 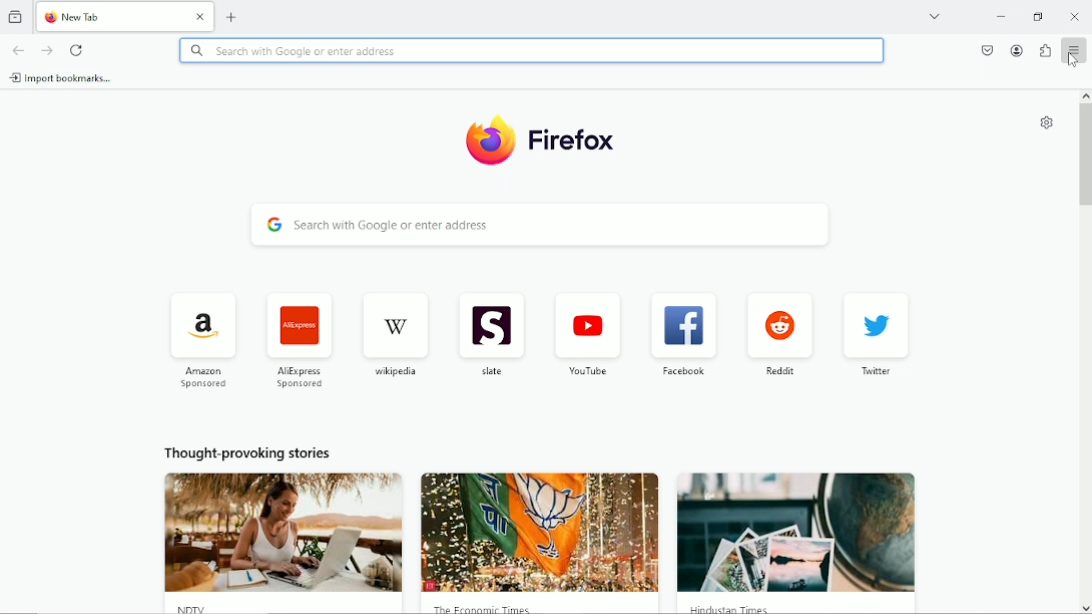 I want to click on NDTV, so click(x=285, y=606).